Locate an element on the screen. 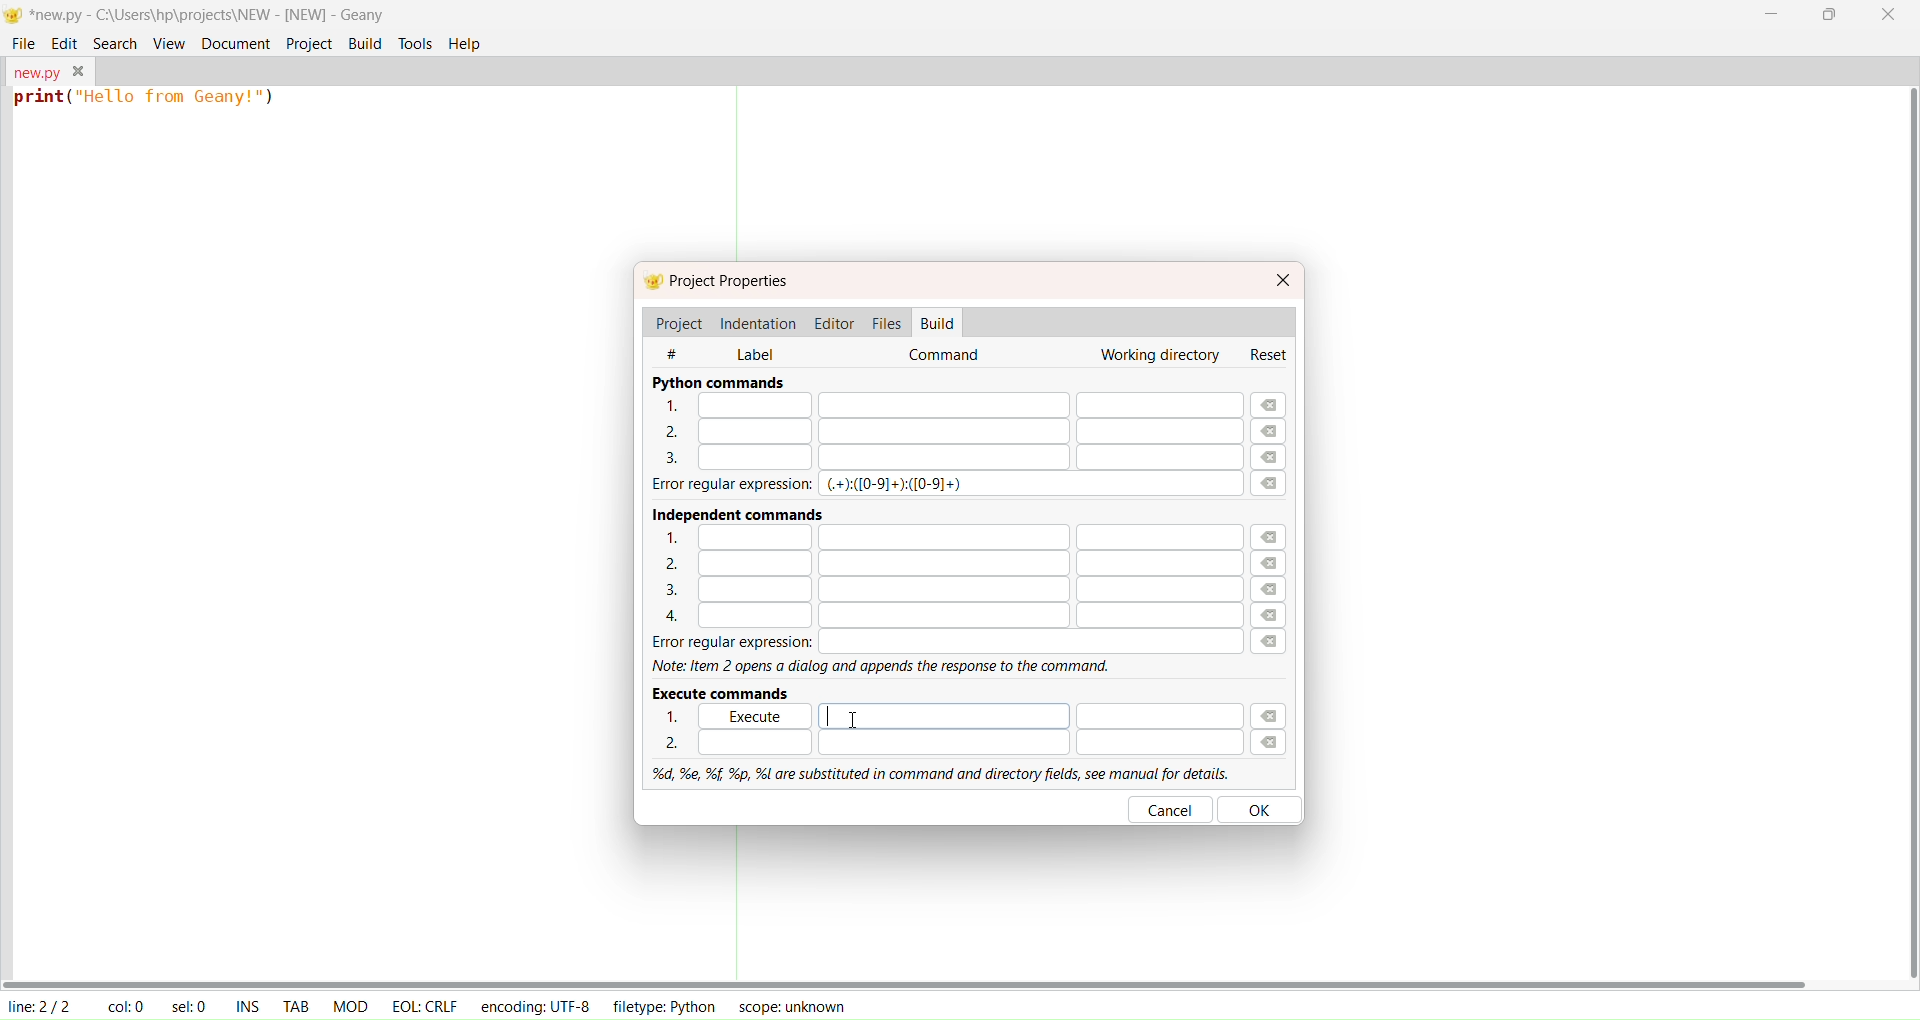 The width and height of the screenshot is (1920, 1020). close tab is located at coordinates (79, 71).